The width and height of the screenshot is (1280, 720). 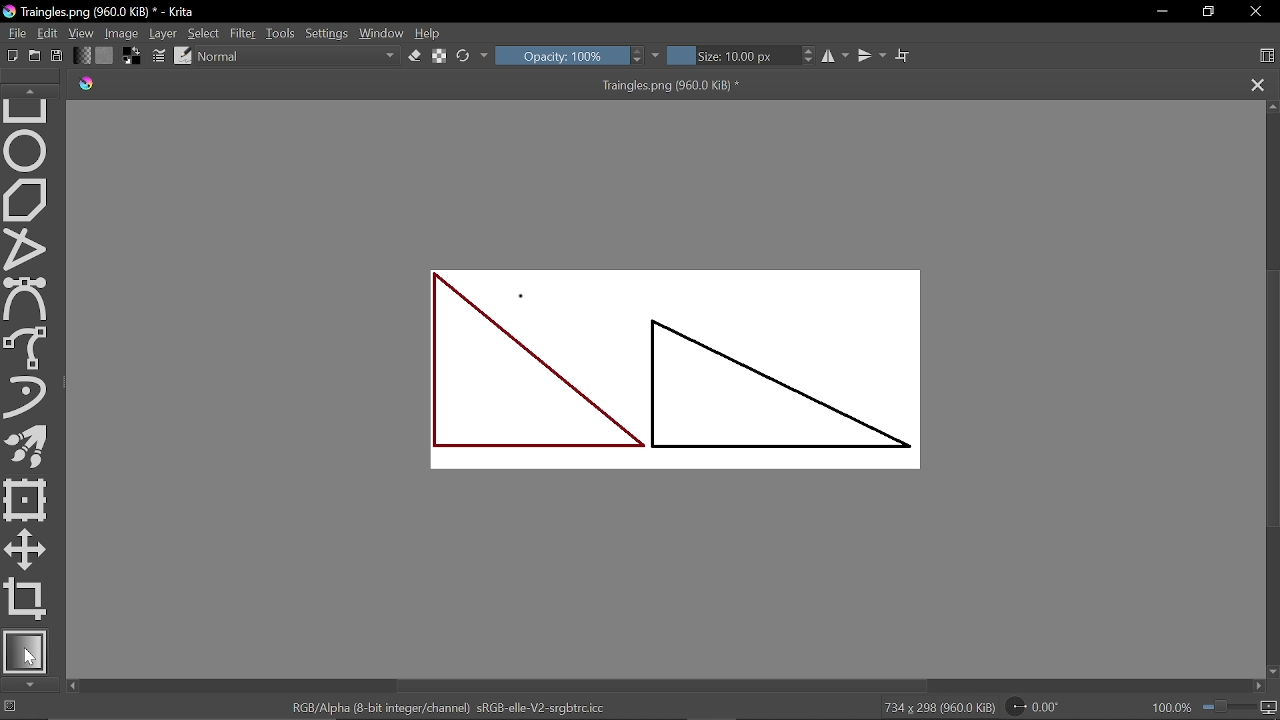 What do you see at coordinates (663, 686) in the screenshot?
I see `Horizontal scrollbar` at bounding box center [663, 686].